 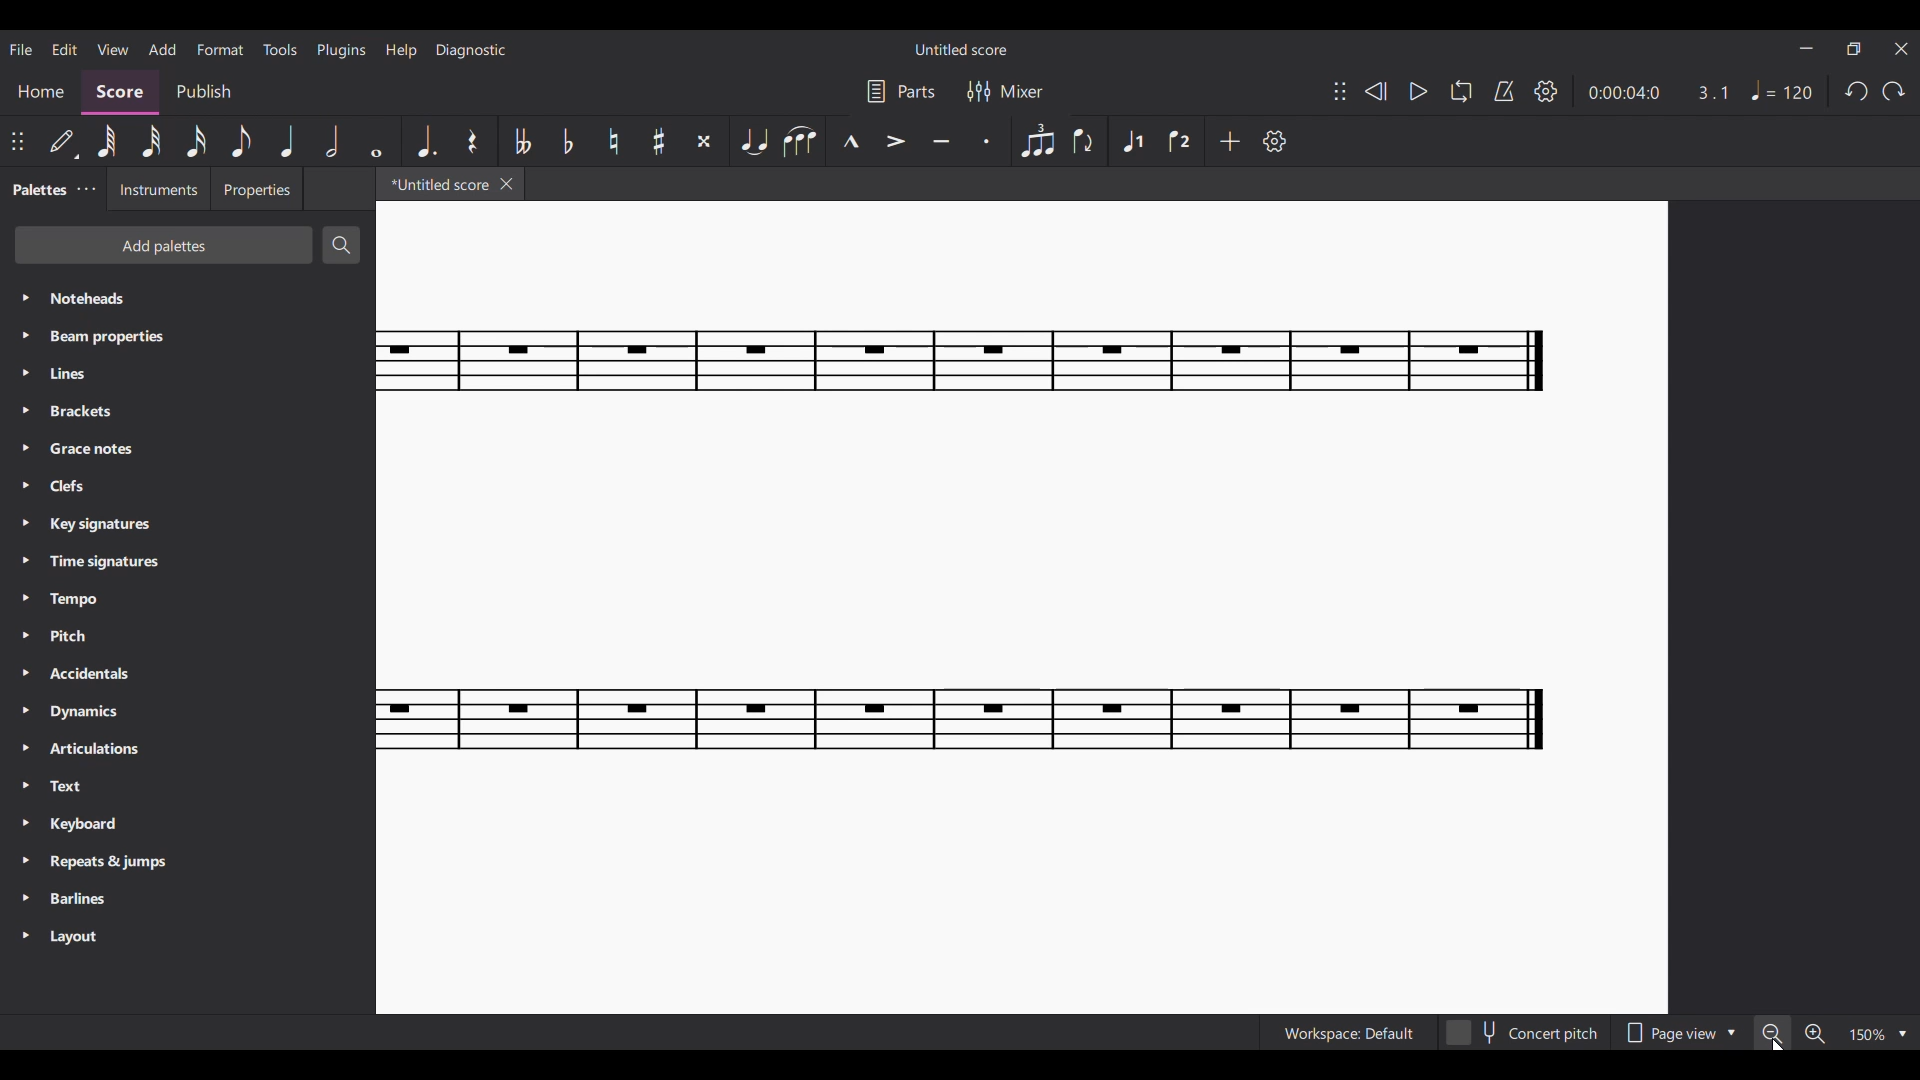 I want to click on Keyboard, so click(x=187, y=824).